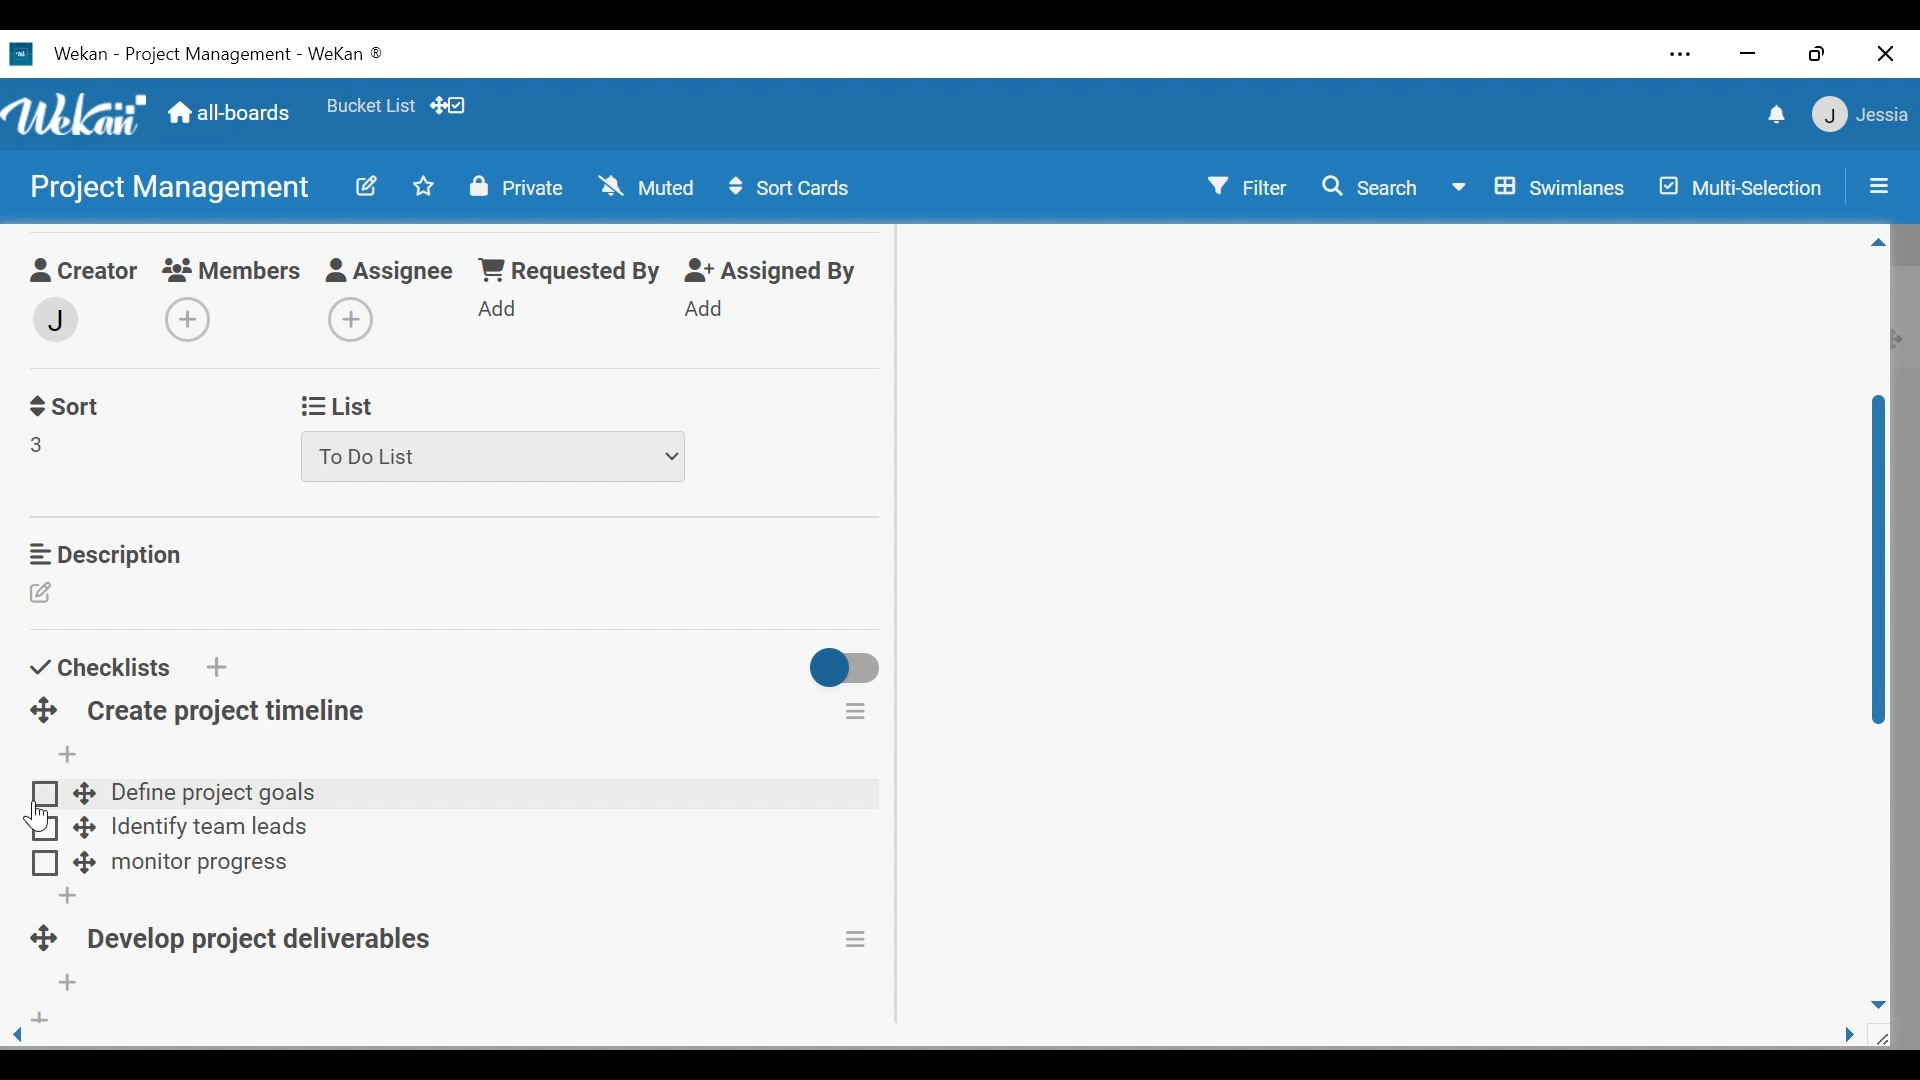  I want to click on checklist item, so click(200, 865).